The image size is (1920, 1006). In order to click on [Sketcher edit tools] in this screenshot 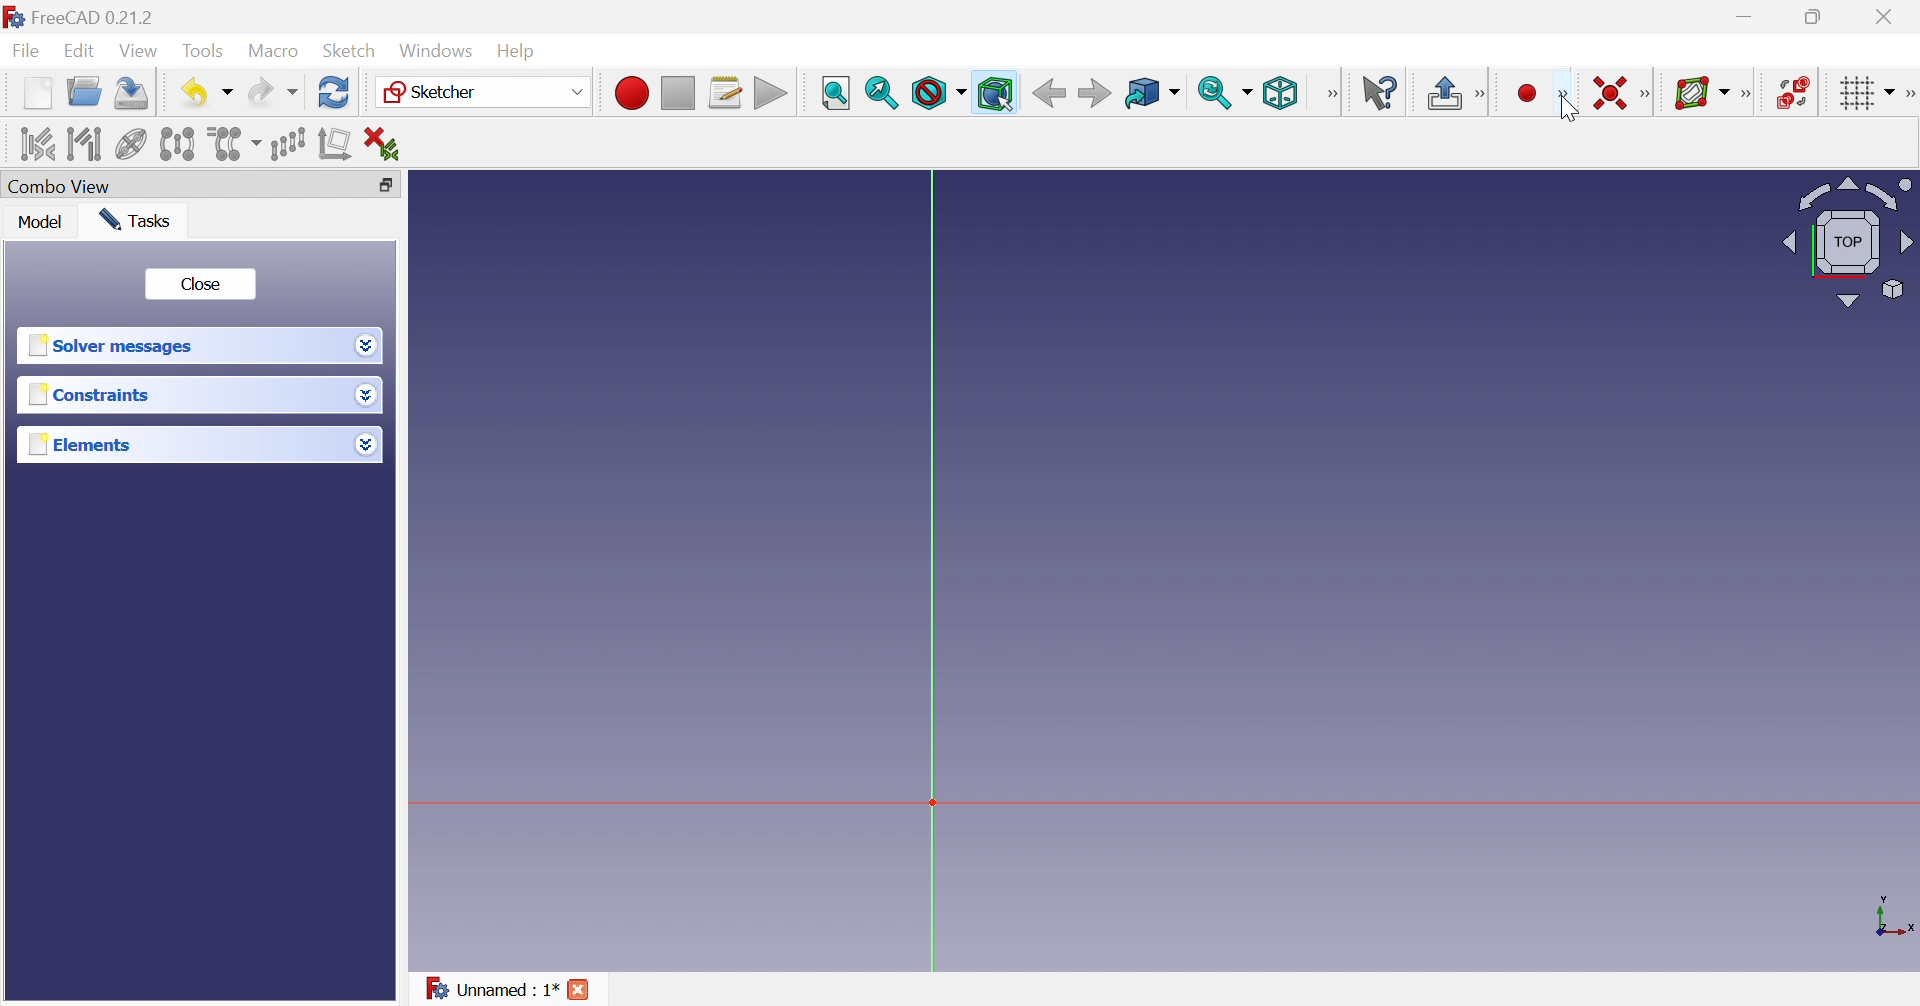, I will do `click(1908, 93)`.